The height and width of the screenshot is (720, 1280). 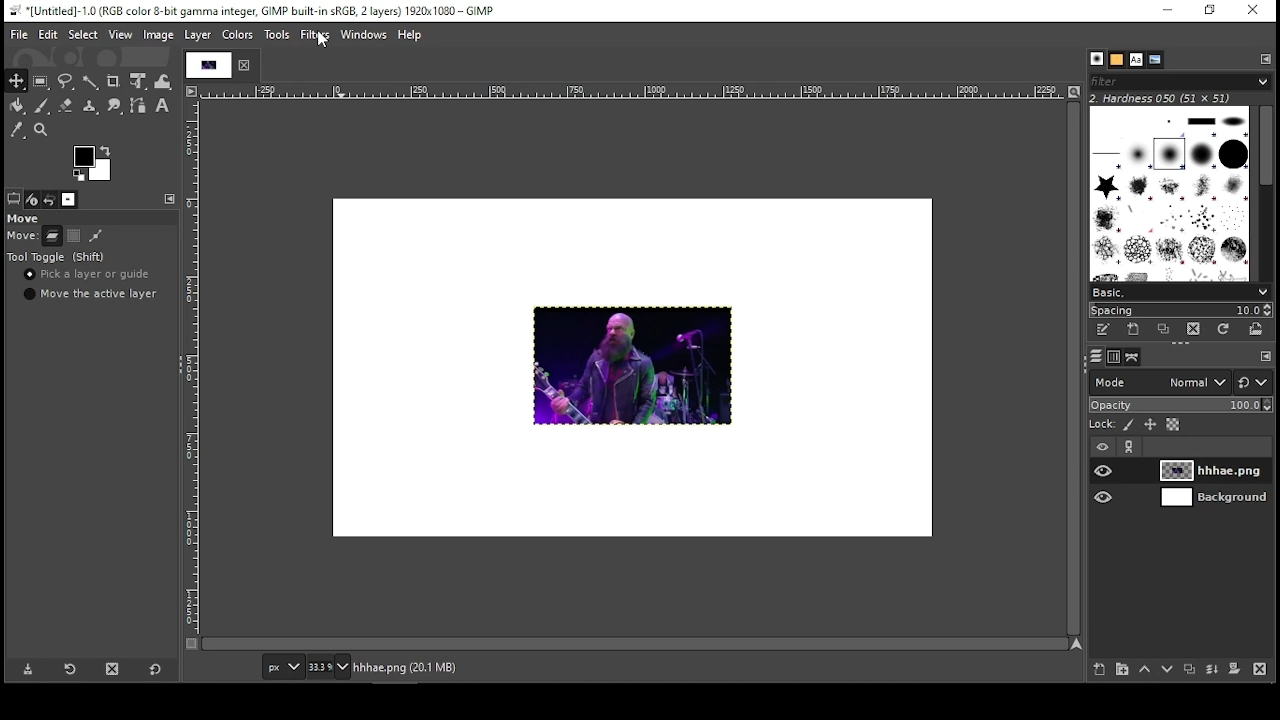 I want to click on delete tool preset, so click(x=114, y=668).